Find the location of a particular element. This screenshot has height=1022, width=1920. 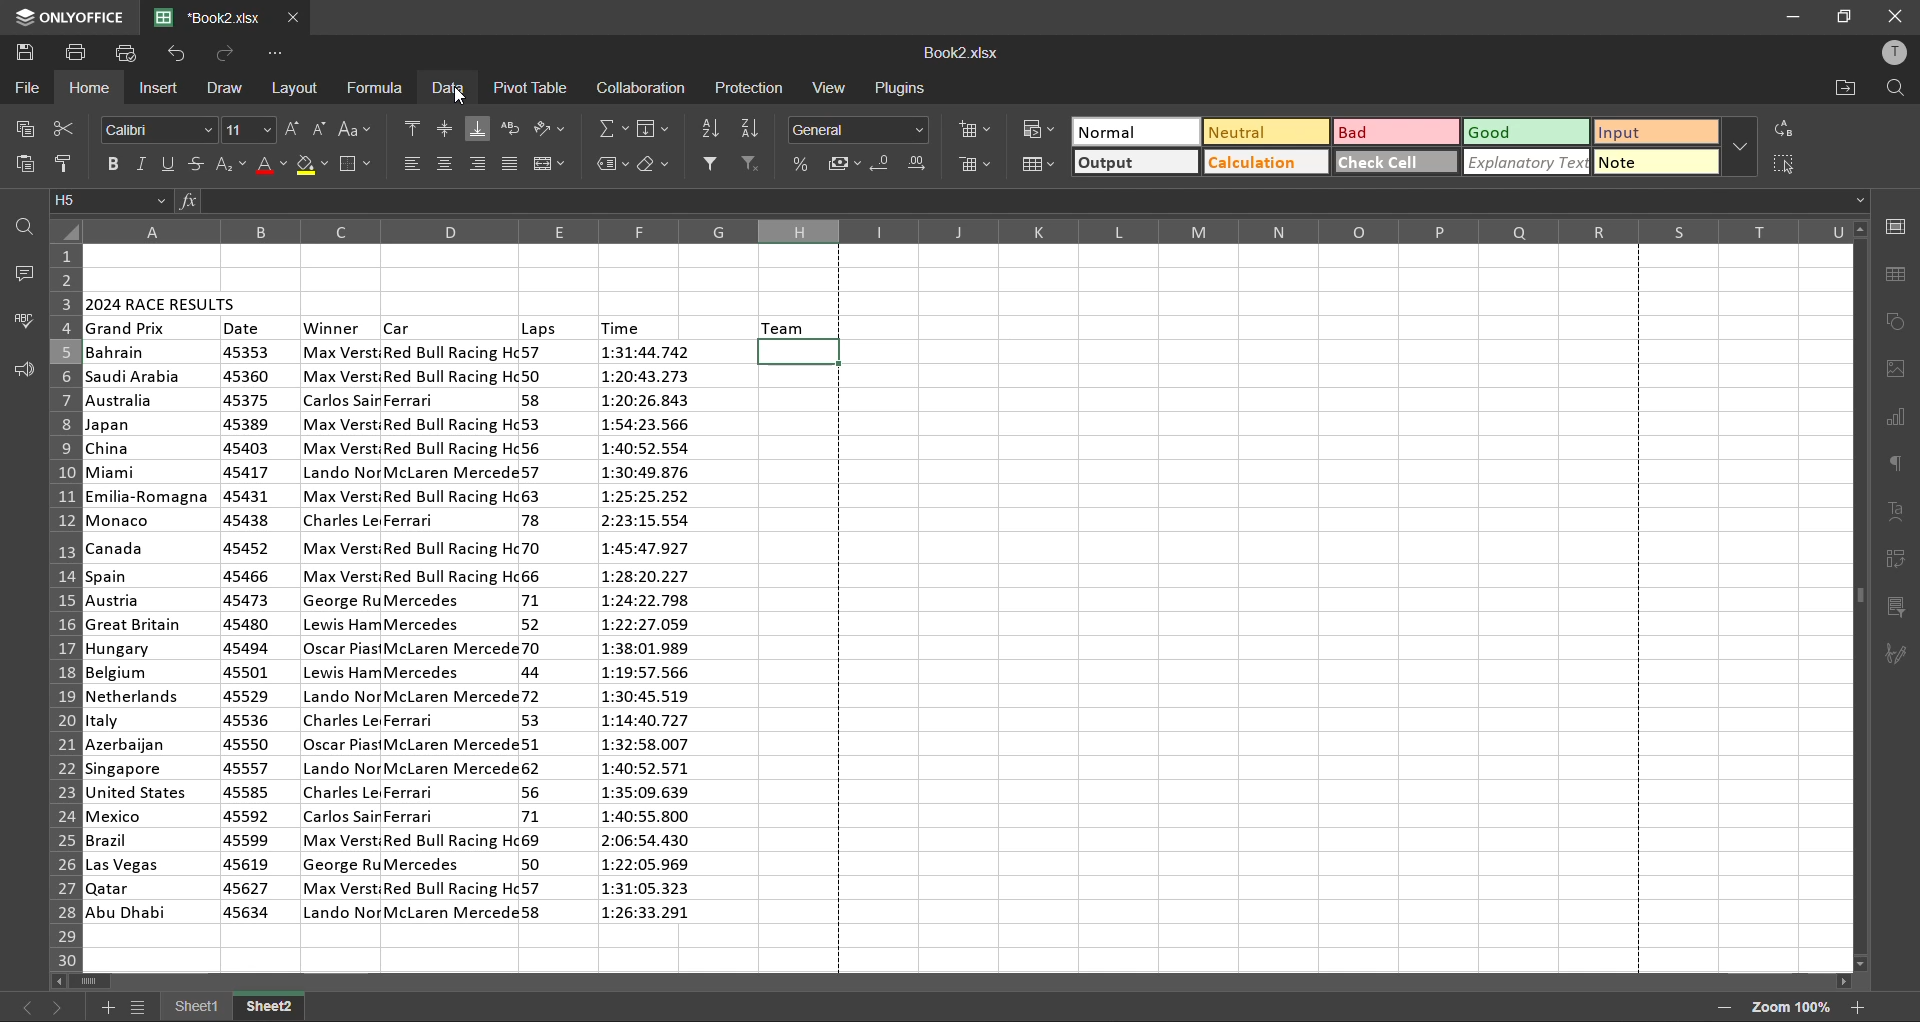

grand prix is located at coordinates (128, 329).